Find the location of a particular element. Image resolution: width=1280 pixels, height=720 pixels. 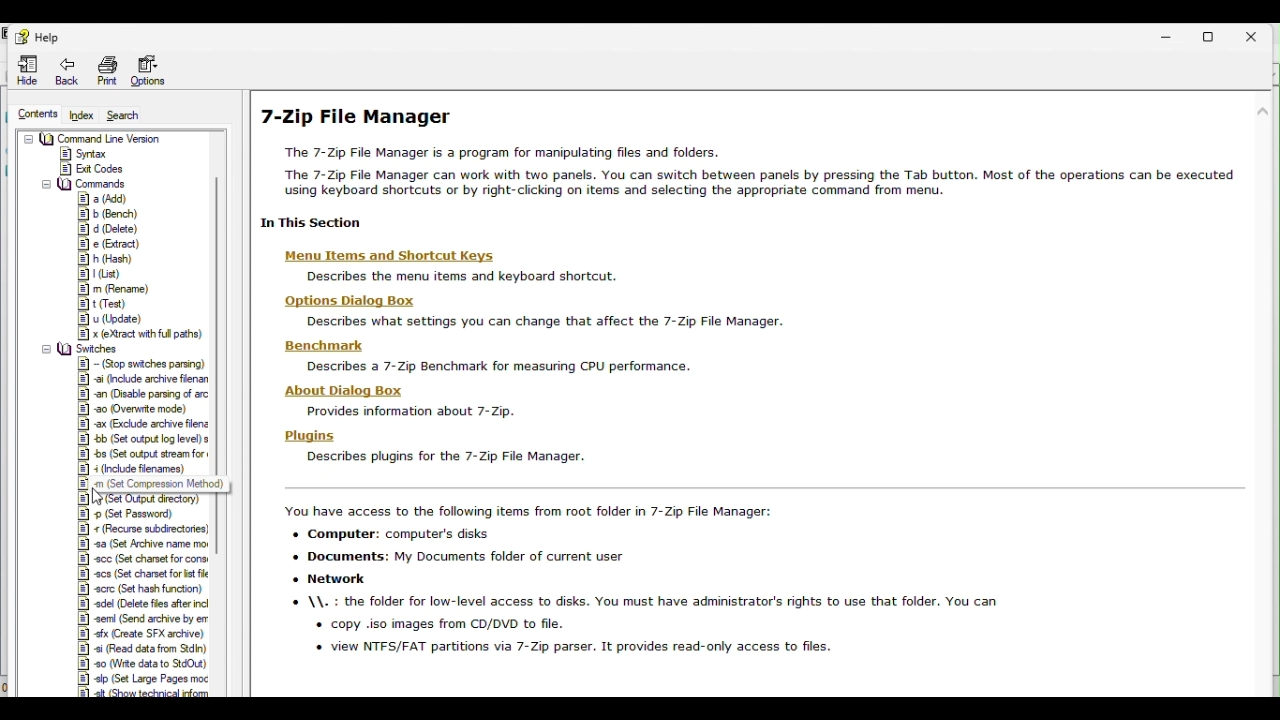

sfx is located at coordinates (140, 634).